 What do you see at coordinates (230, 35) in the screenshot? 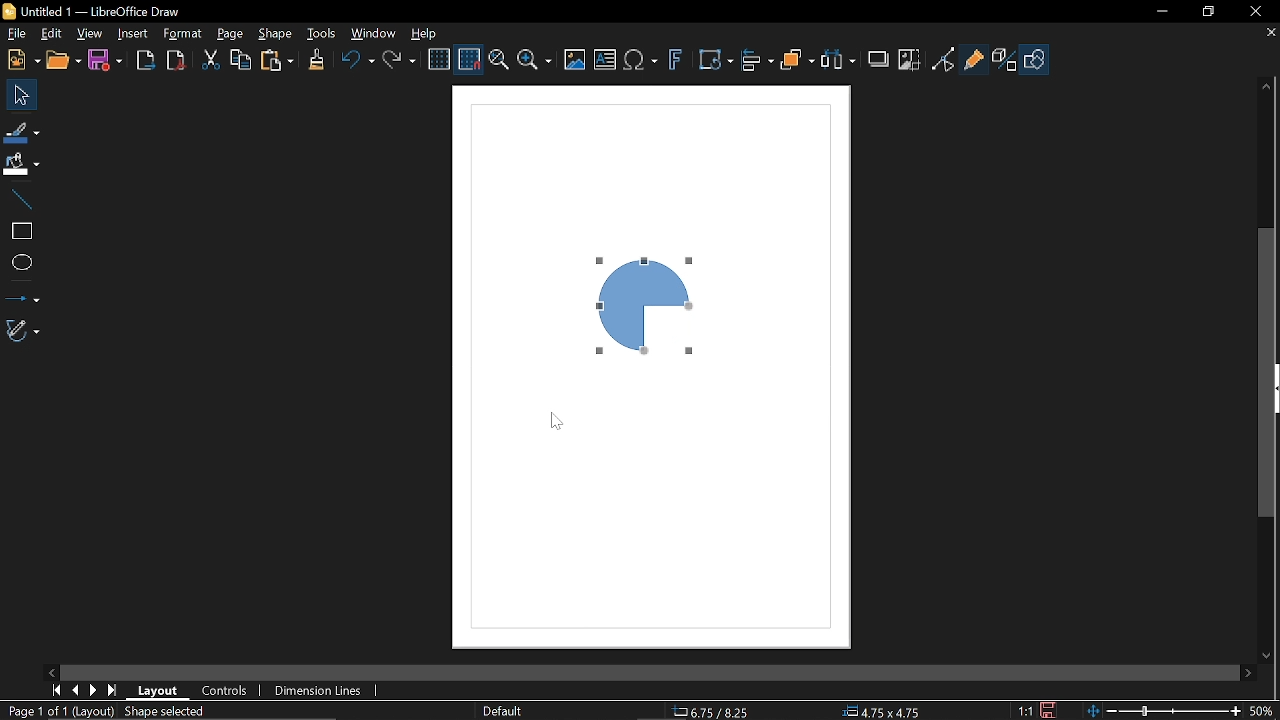
I see `Page` at bounding box center [230, 35].